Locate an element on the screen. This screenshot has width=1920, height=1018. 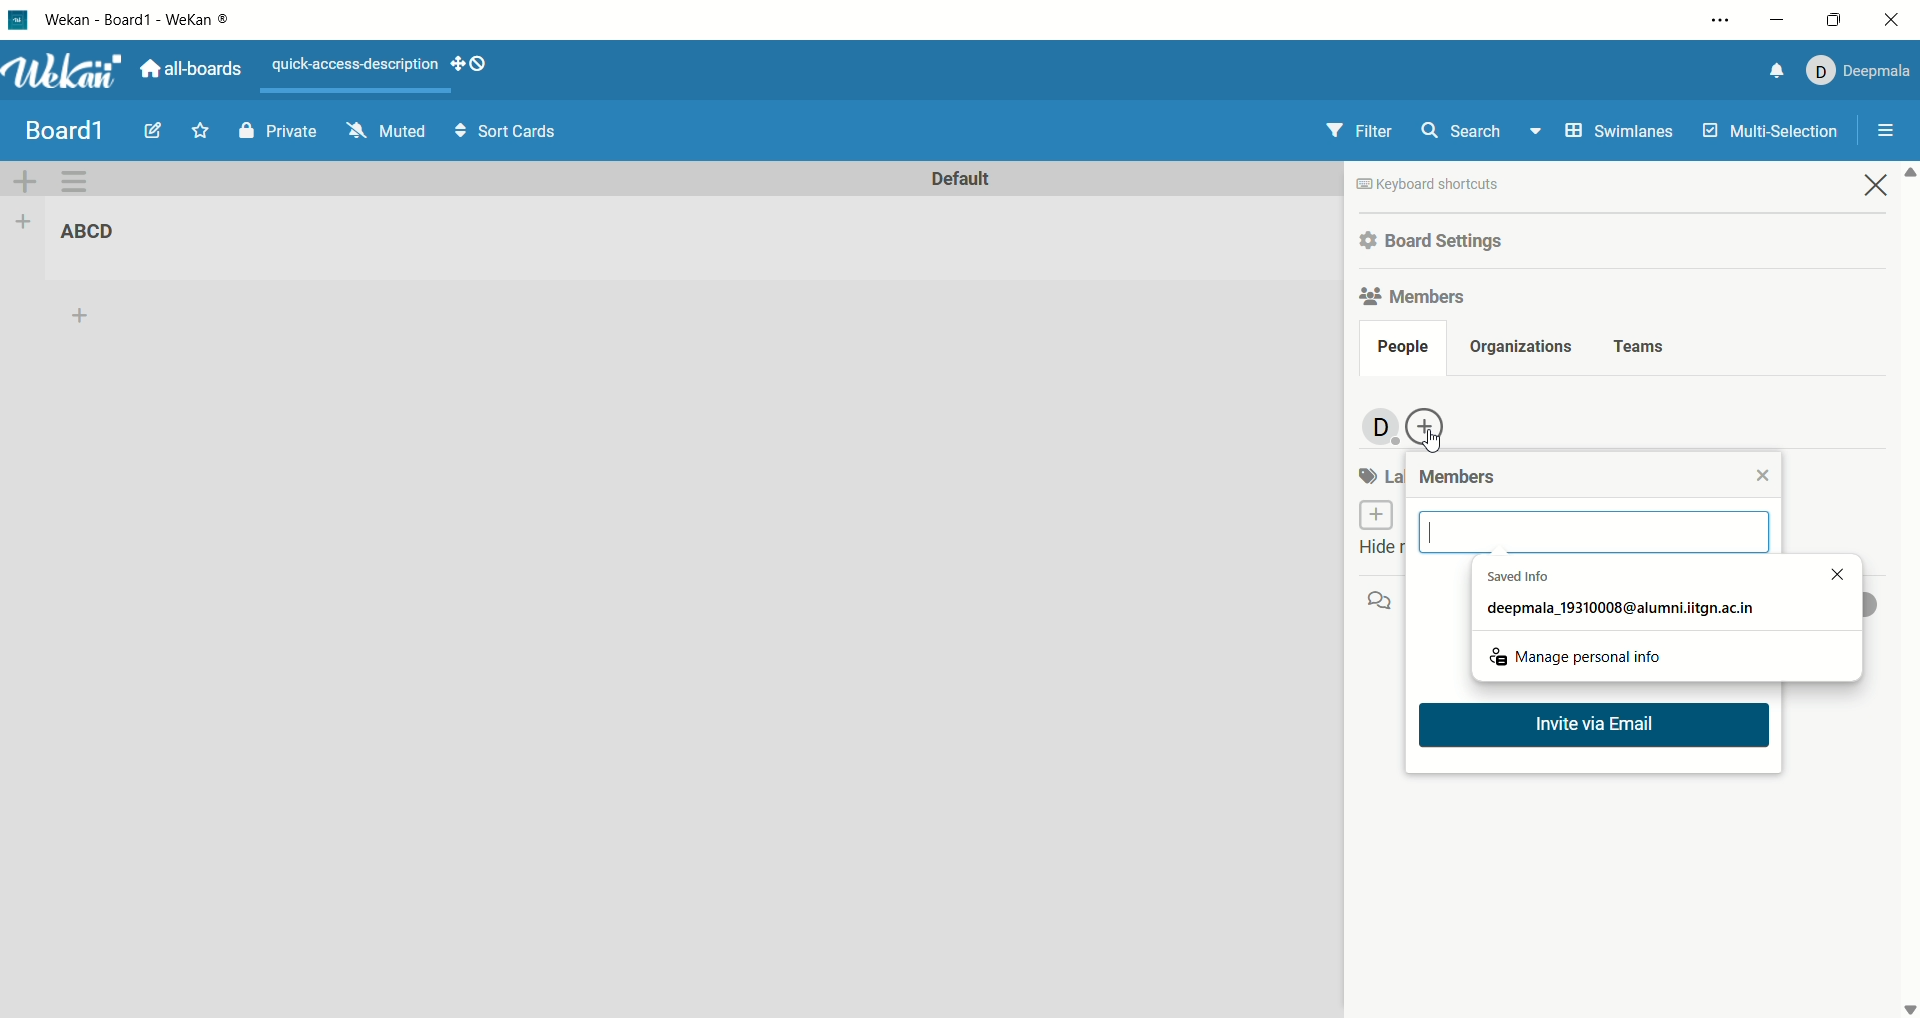
sort cards is located at coordinates (507, 130).